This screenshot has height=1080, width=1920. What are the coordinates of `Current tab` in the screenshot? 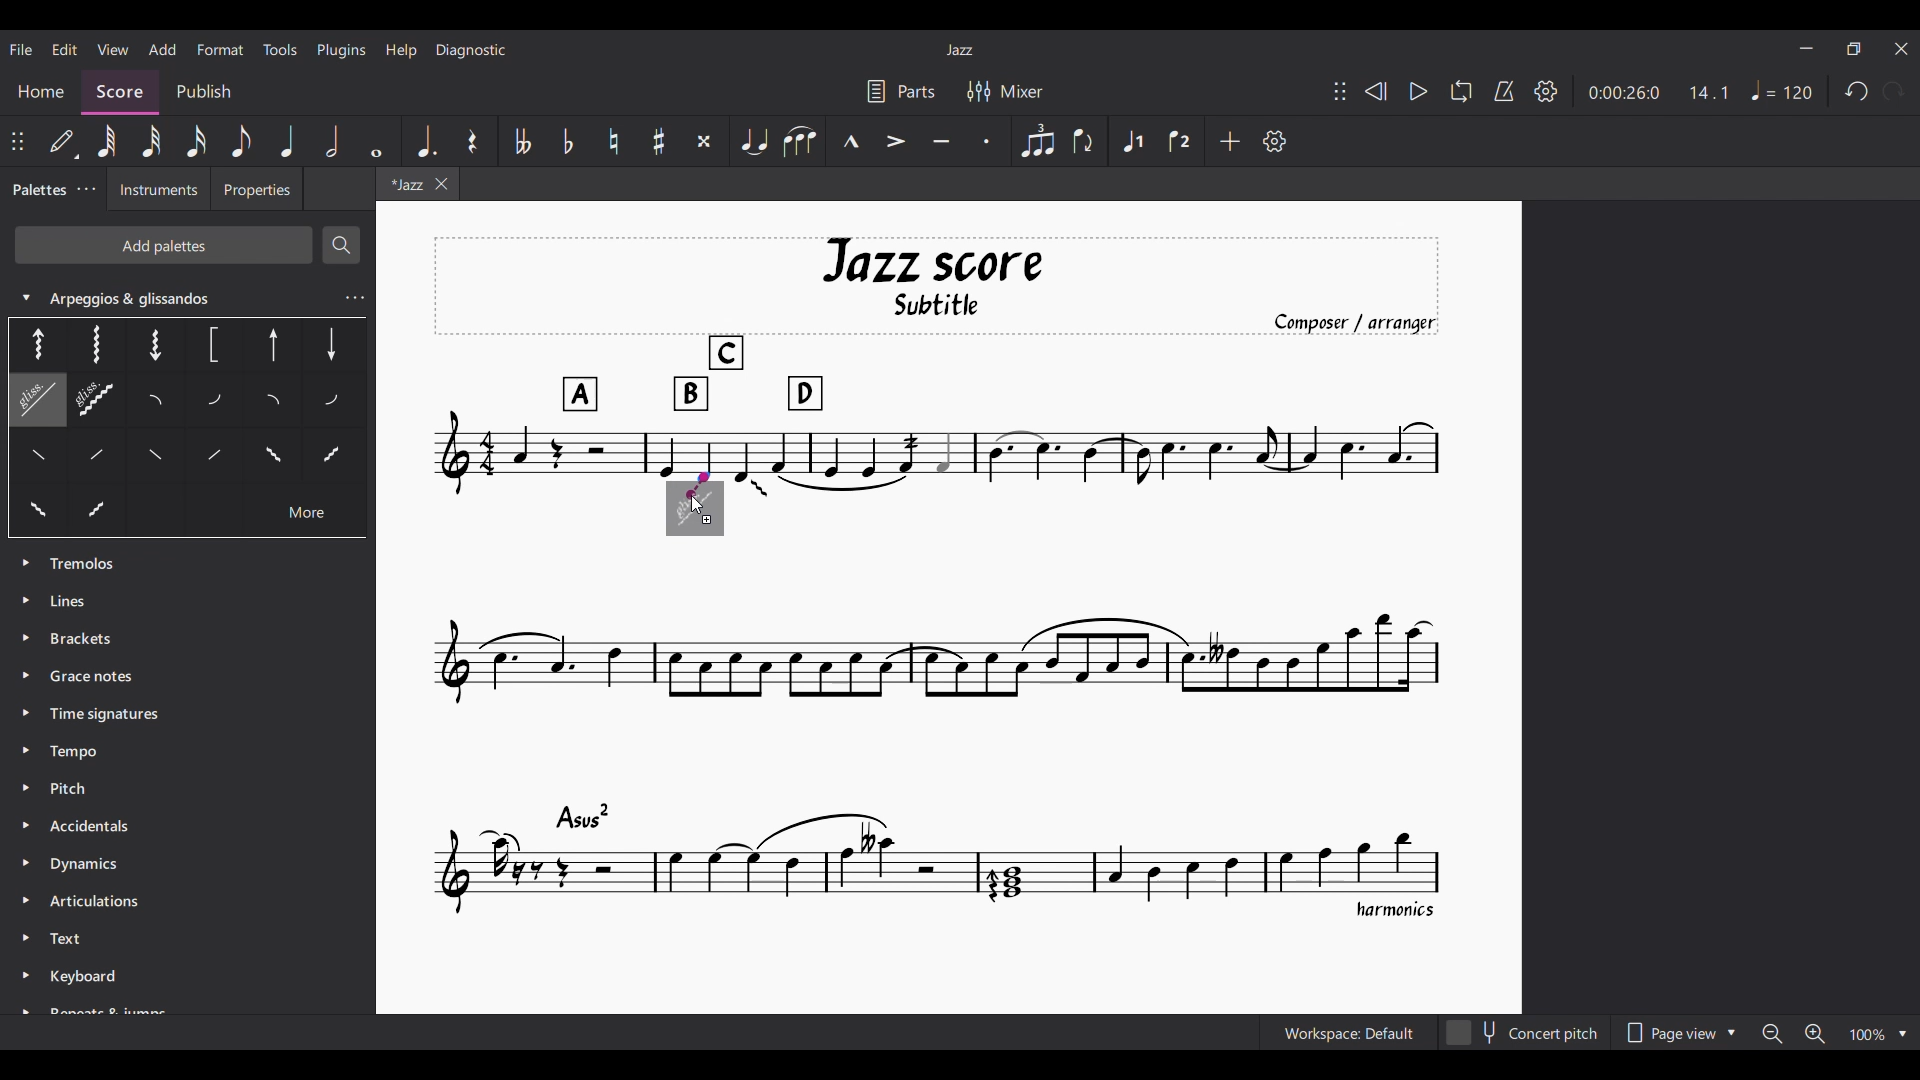 It's located at (398, 186).